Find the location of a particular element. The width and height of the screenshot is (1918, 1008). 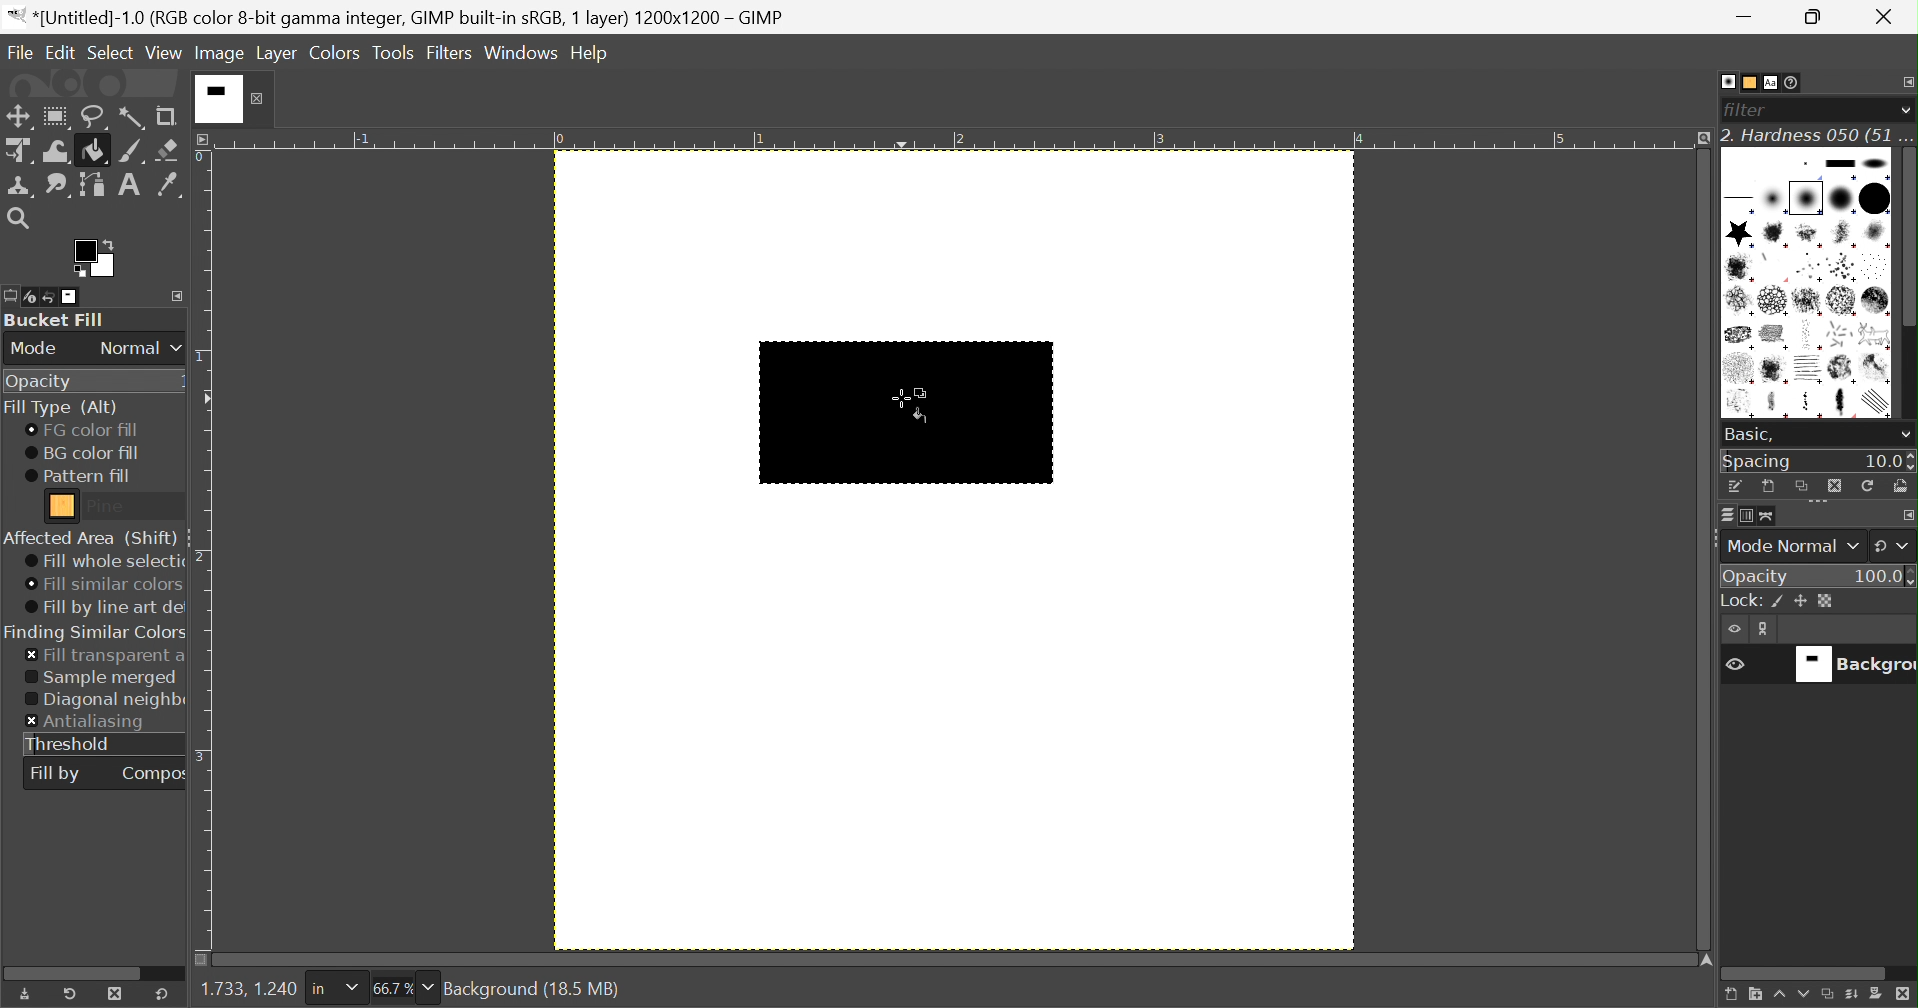

Clone Tool is located at coordinates (21, 187).